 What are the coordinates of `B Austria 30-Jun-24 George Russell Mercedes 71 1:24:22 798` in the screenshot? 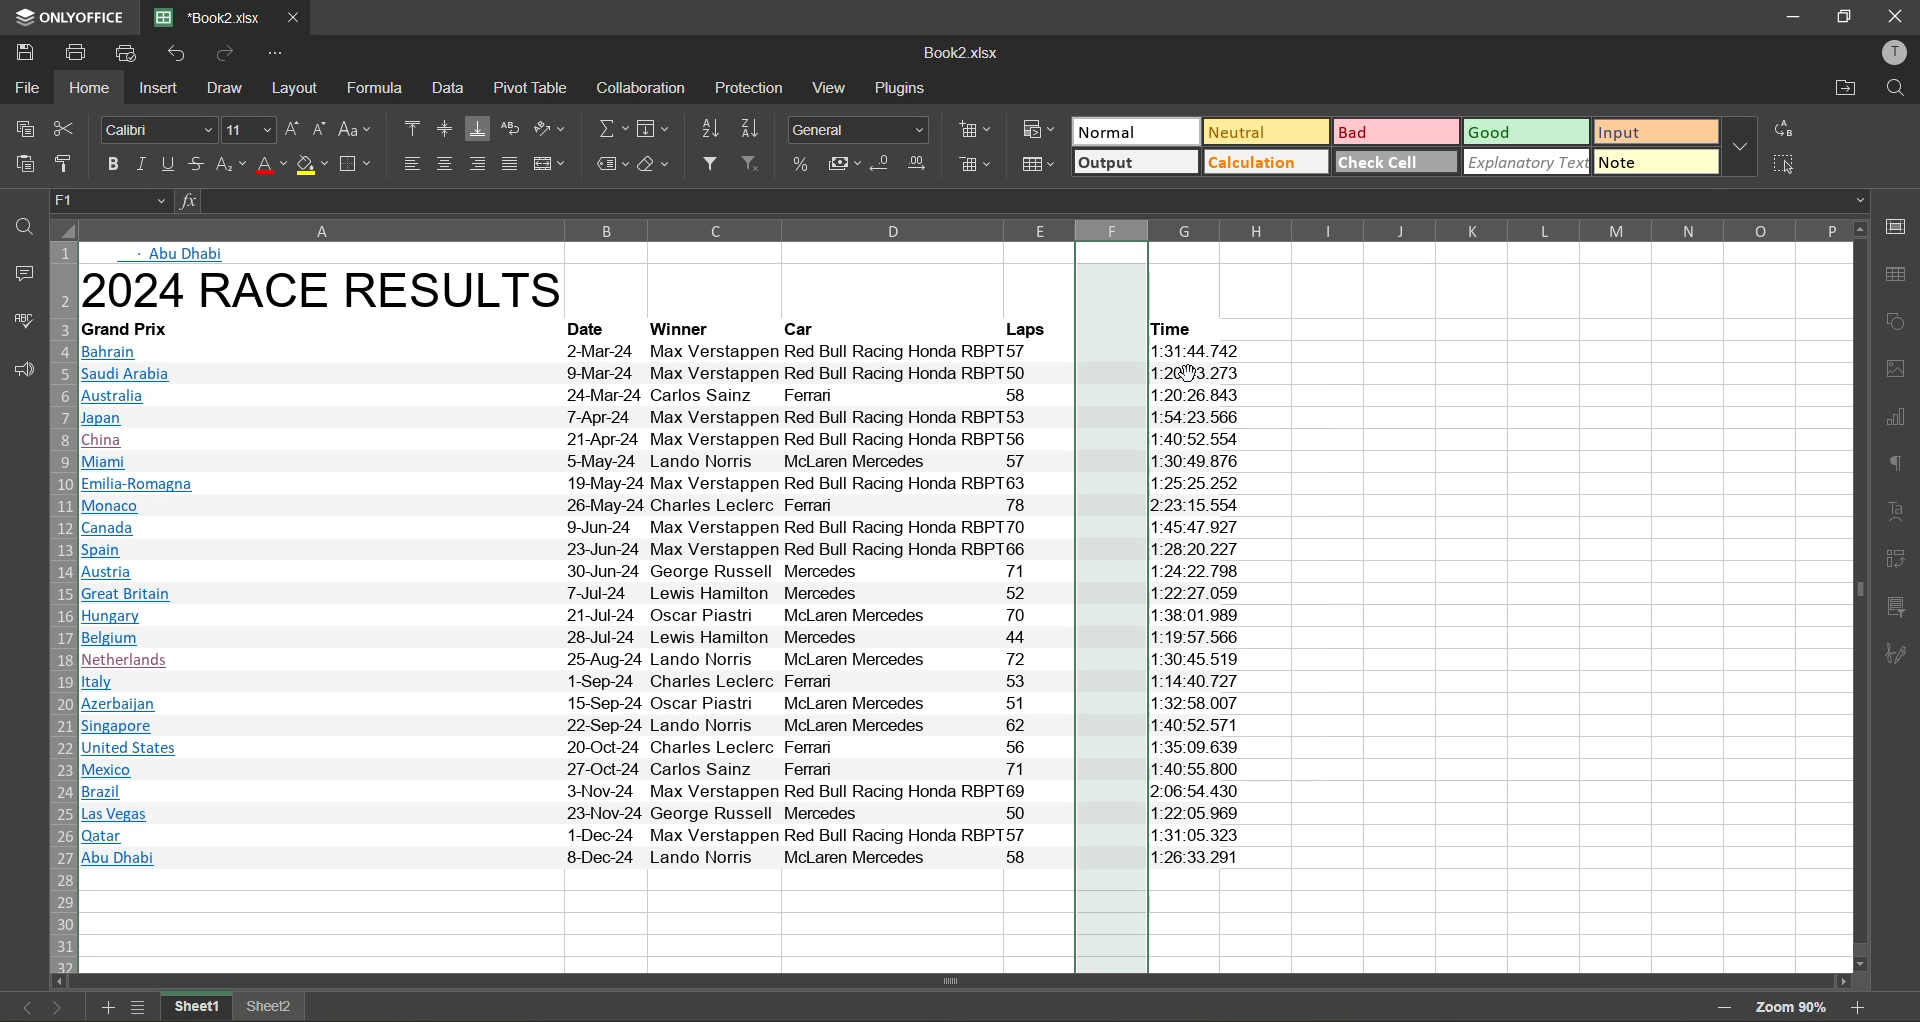 It's located at (571, 572).